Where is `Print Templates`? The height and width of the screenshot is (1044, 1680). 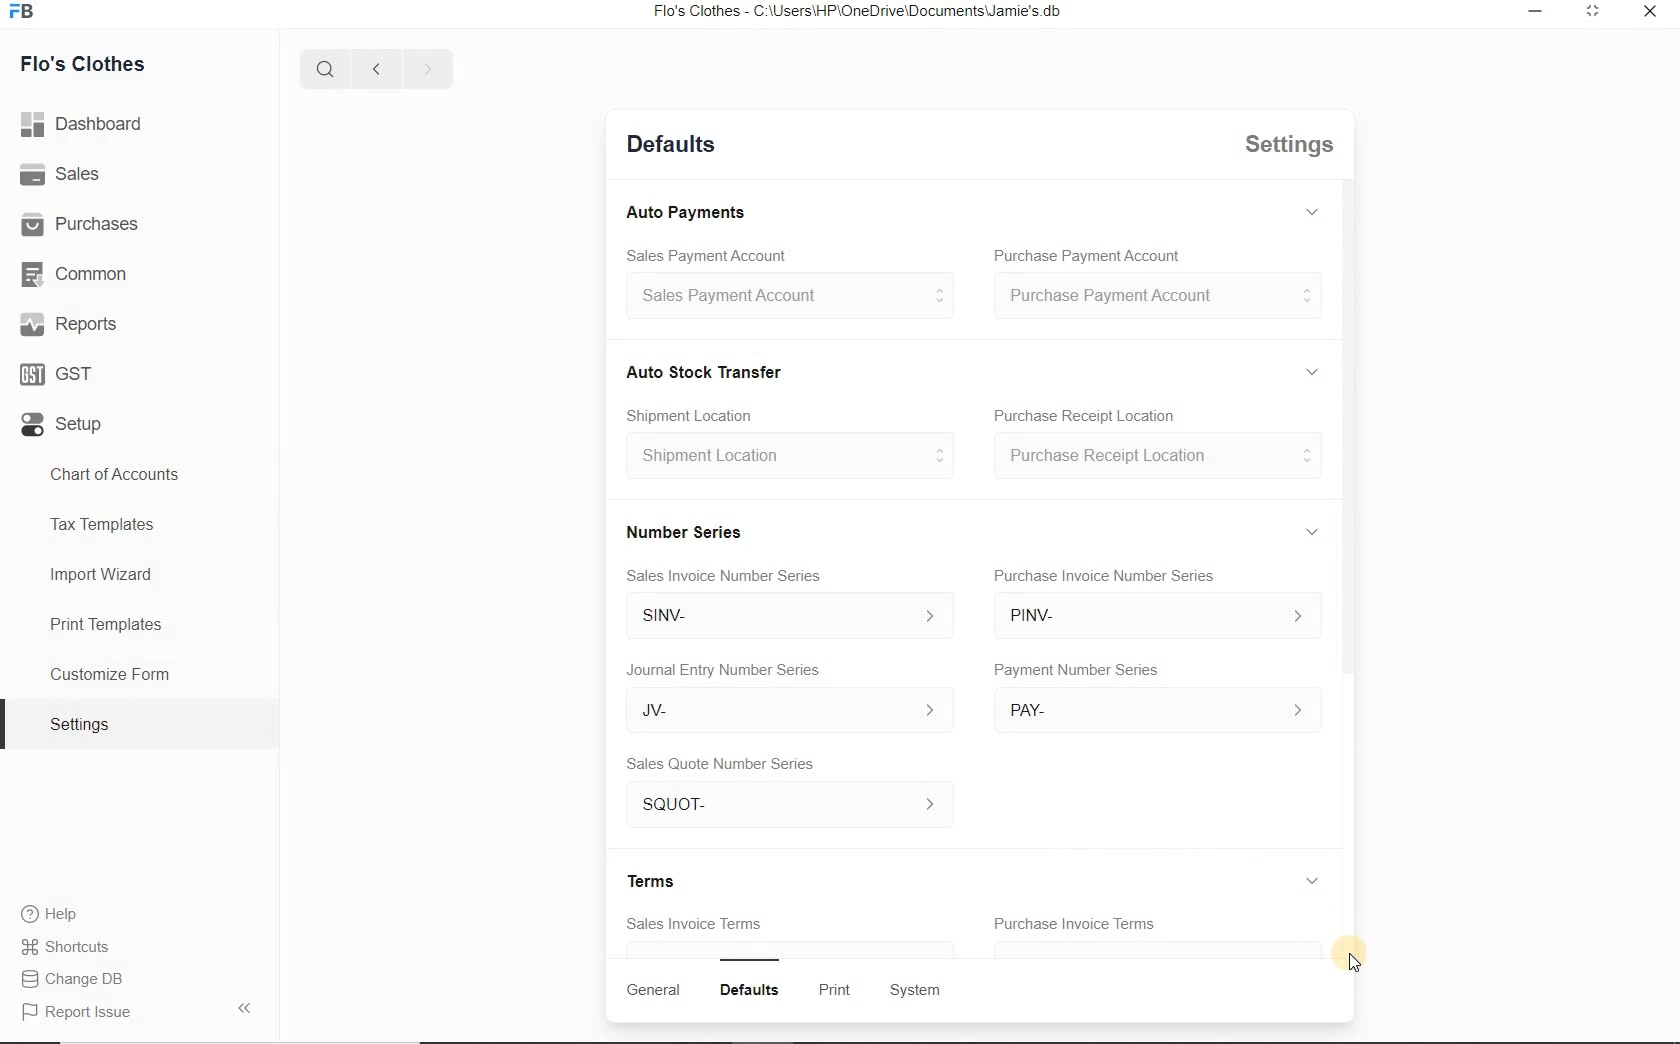
Print Templates is located at coordinates (139, 623).